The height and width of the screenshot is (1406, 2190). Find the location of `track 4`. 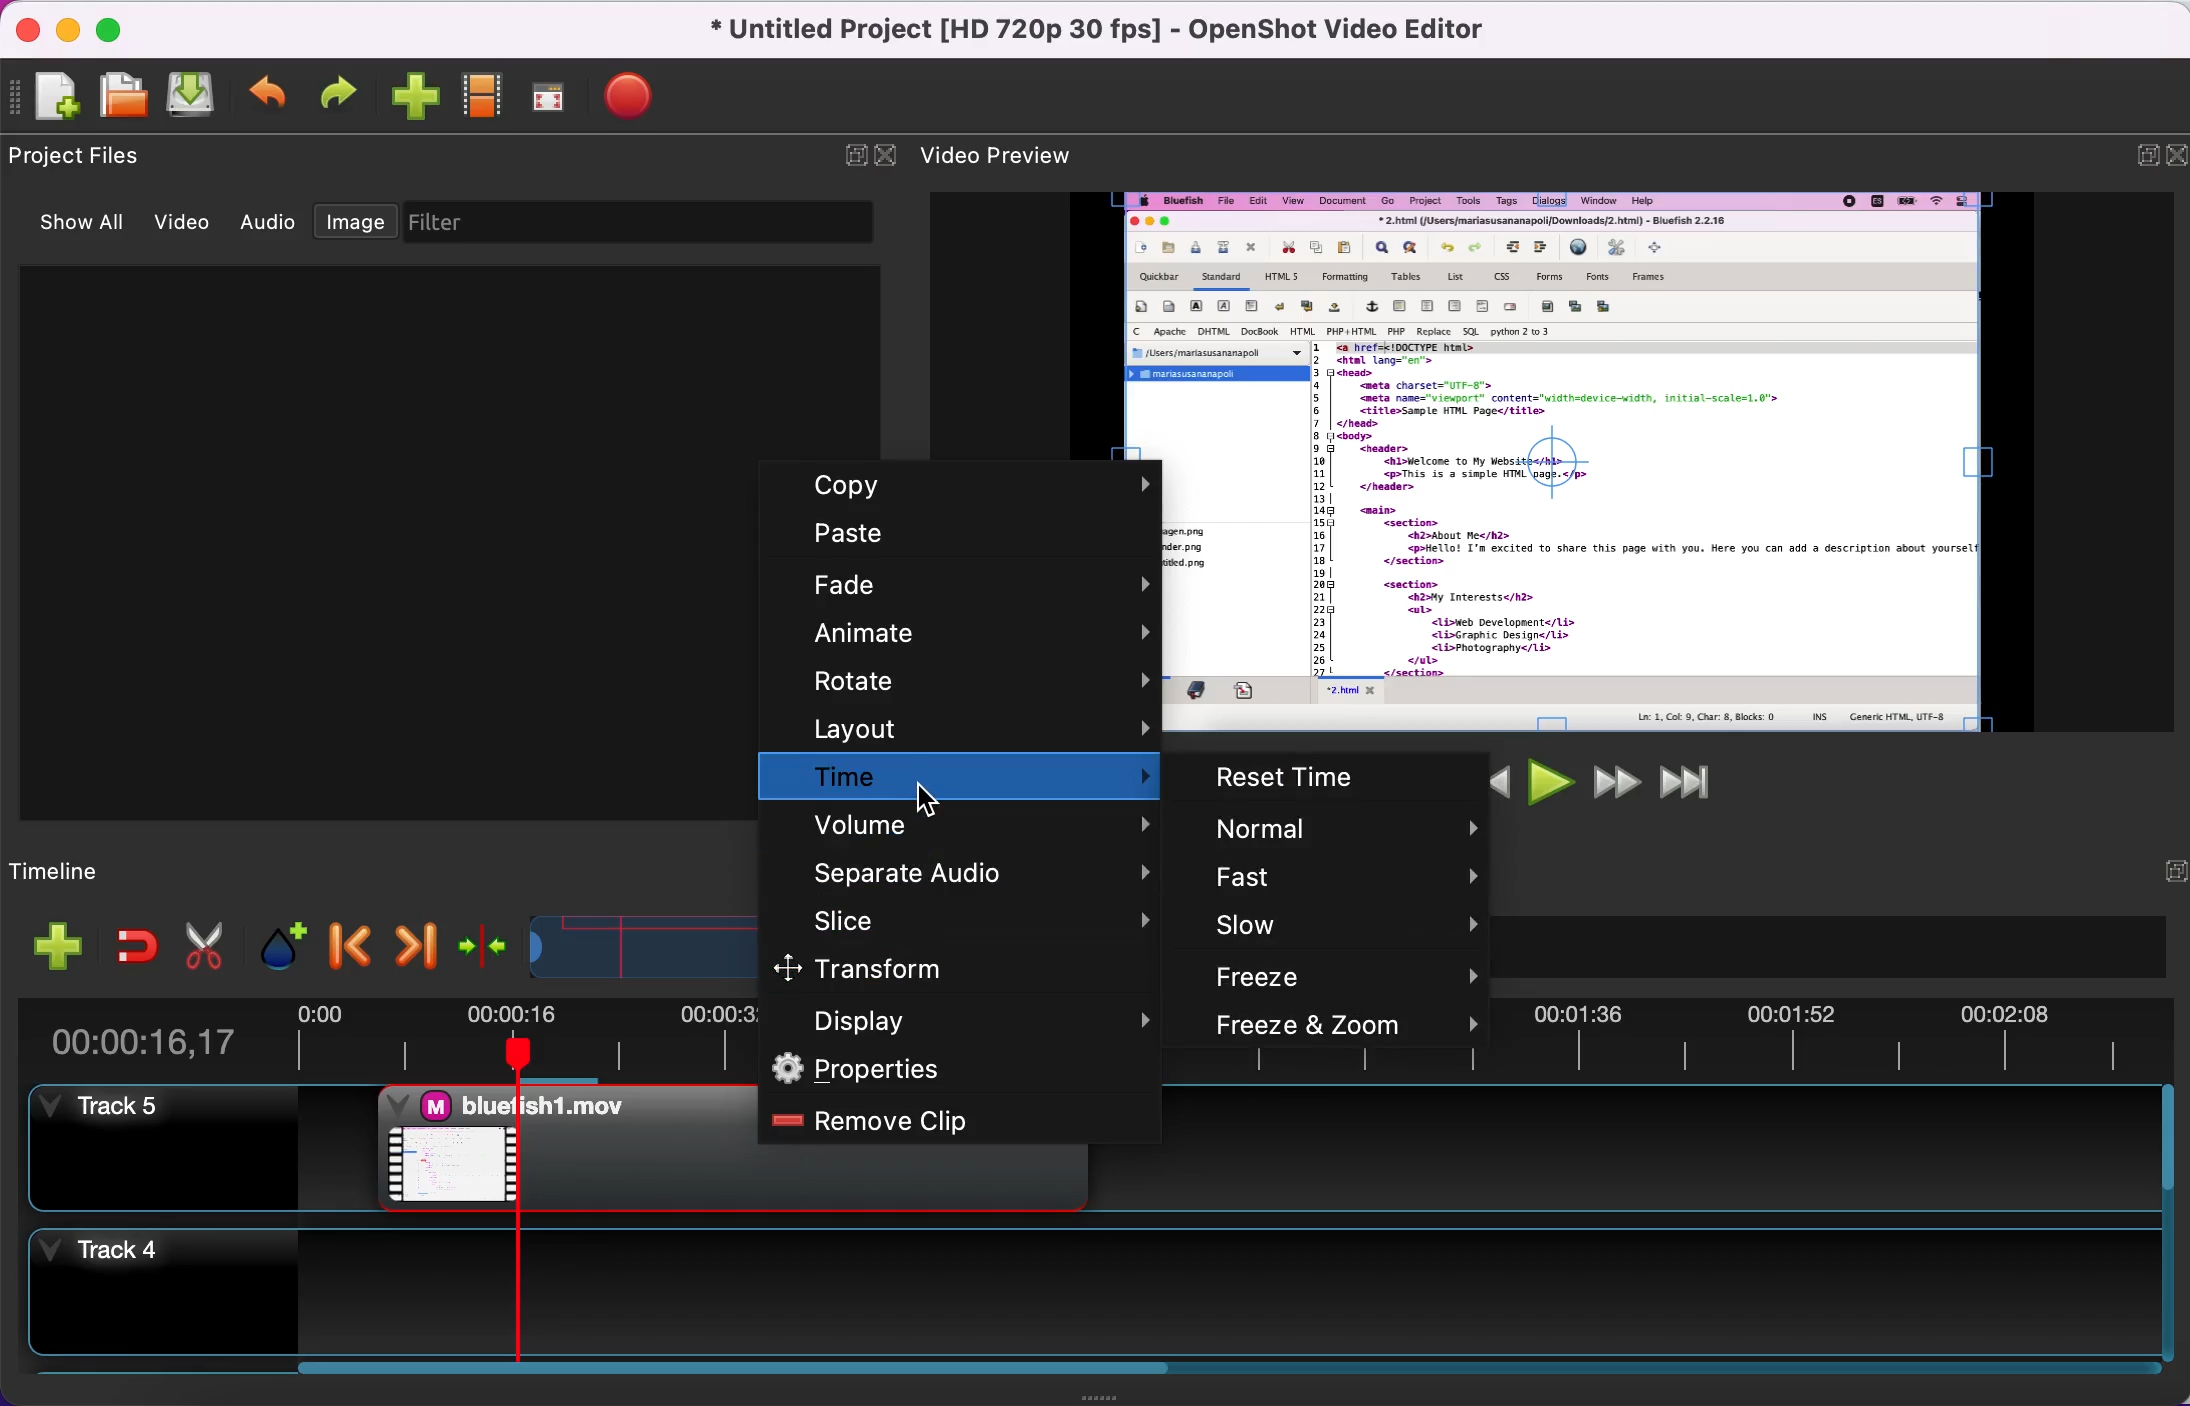

track 4 is located at coordinates (1084, 1287).